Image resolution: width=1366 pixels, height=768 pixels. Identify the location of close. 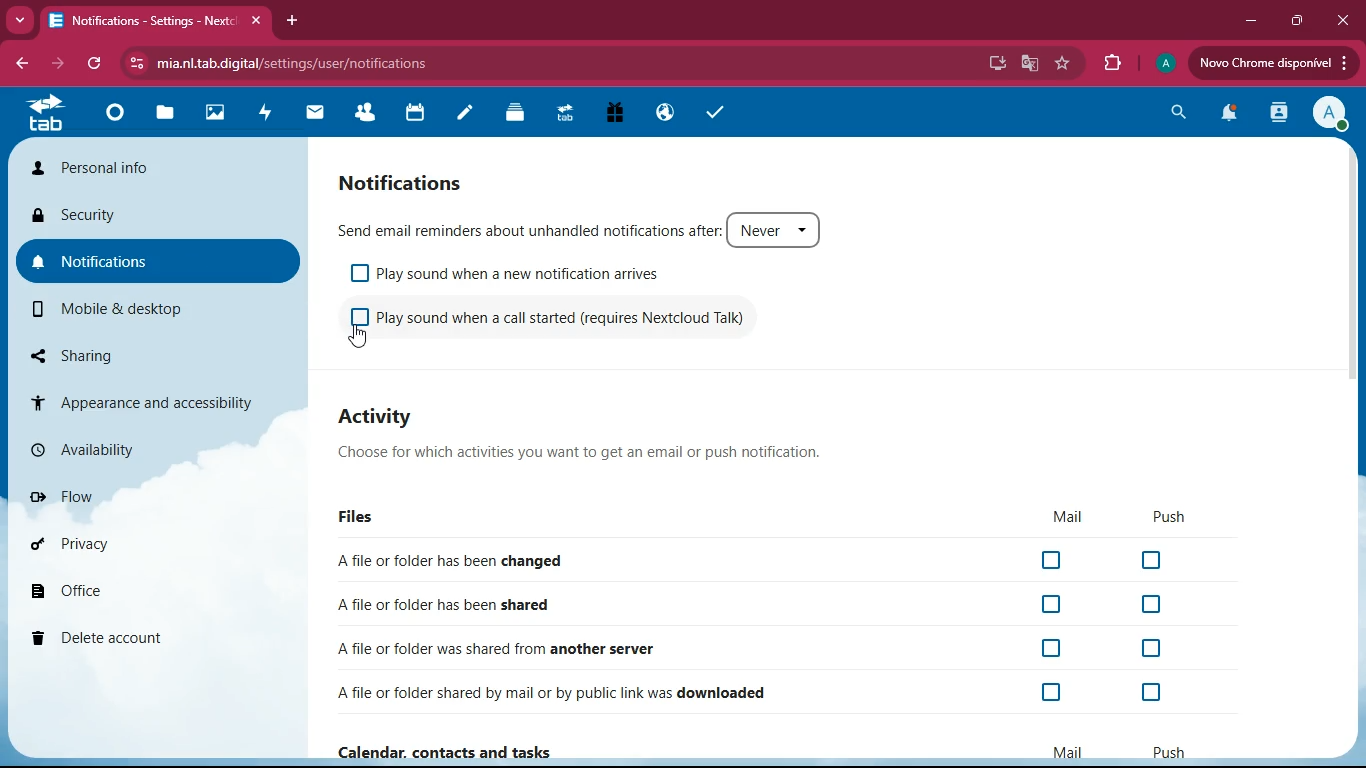
(1342, 20).